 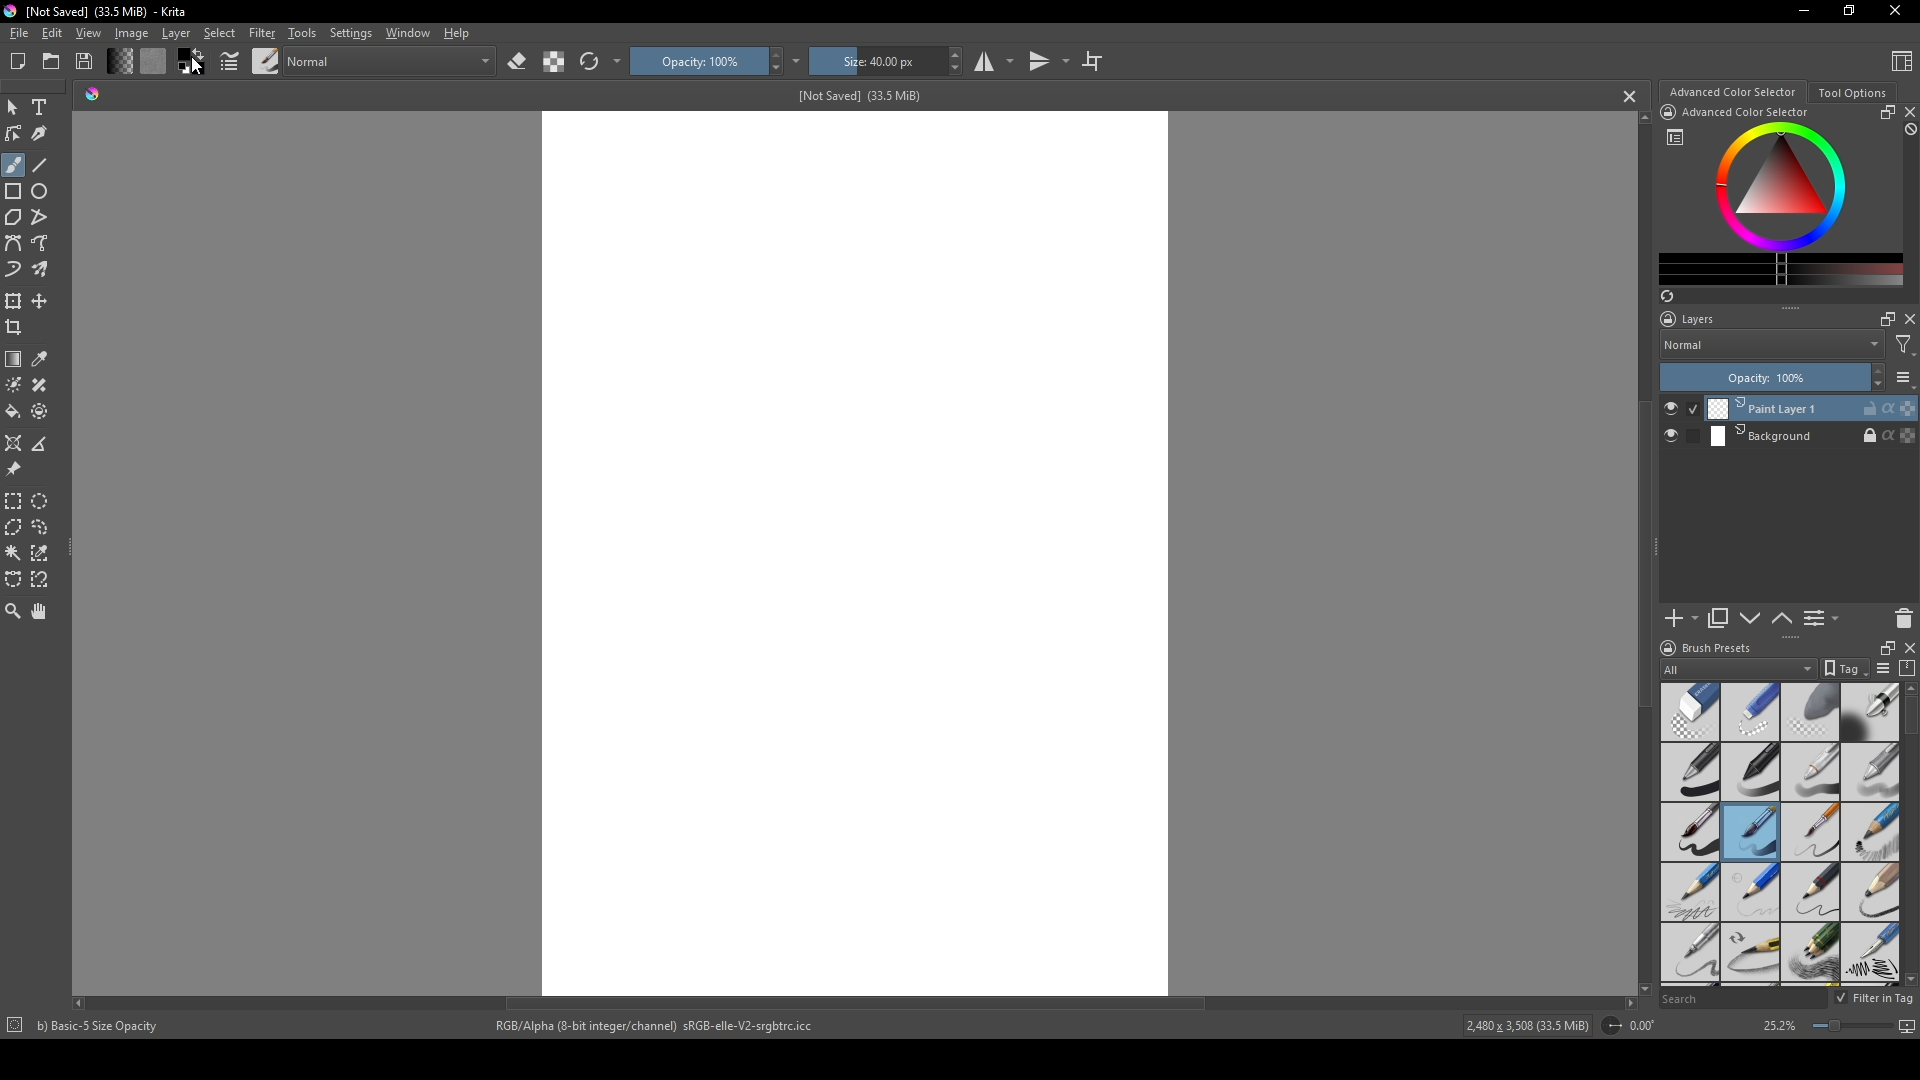 What do you see at coordinates (1908, 688) in the screenshot?
I see `scroll up` at bounding box center [1908, 688].